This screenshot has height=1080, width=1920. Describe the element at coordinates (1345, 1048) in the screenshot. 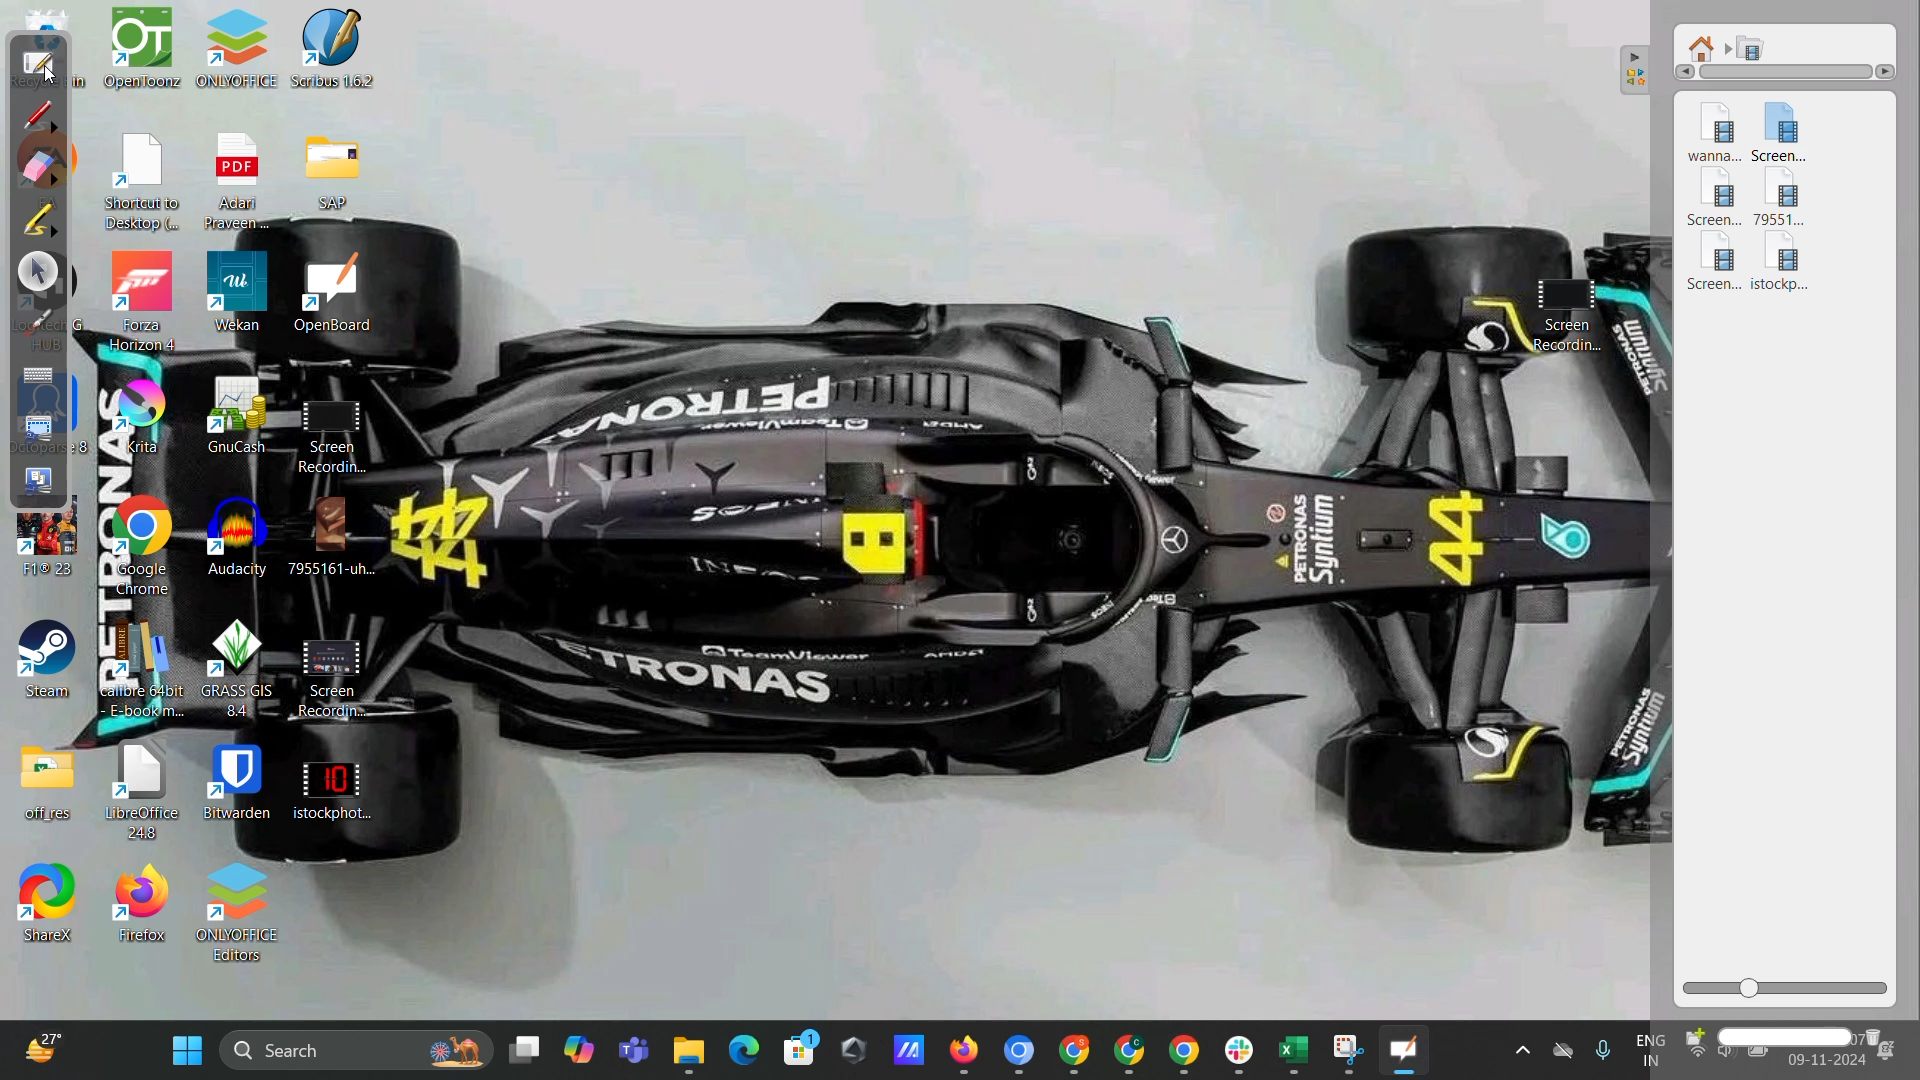

I see `minimized snipping tool` at that location.